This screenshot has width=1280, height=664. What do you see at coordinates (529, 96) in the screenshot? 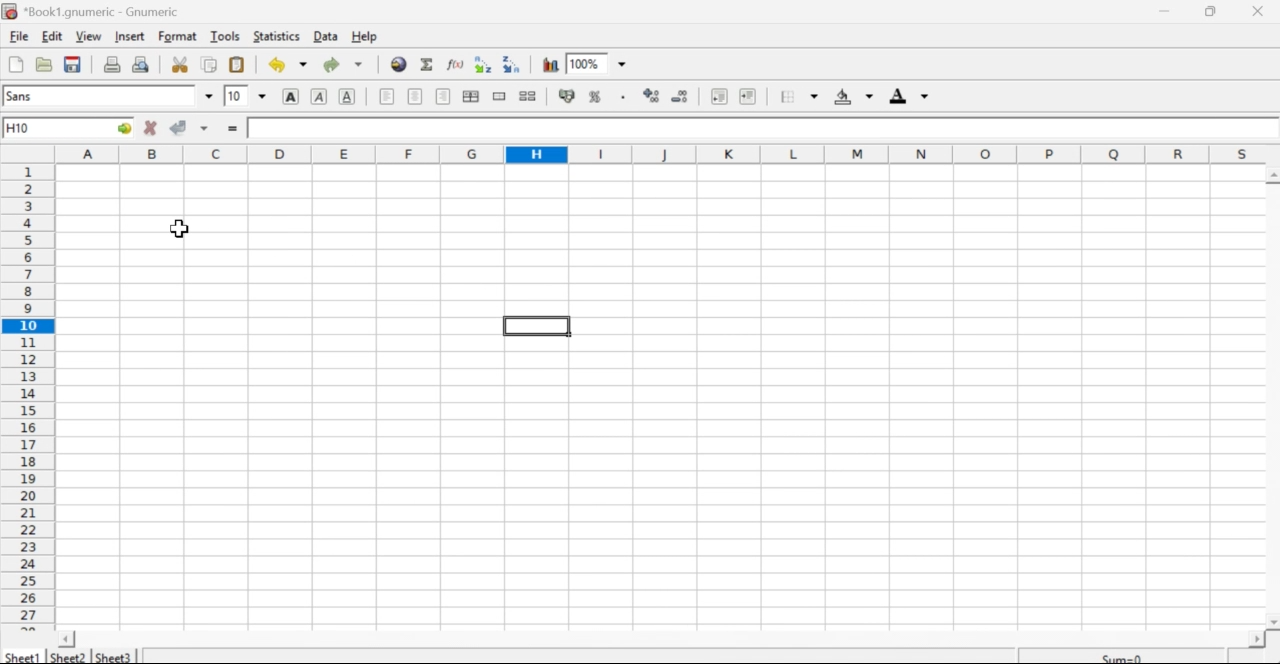
I see `Split cells ` at bounding box center [529, 96].